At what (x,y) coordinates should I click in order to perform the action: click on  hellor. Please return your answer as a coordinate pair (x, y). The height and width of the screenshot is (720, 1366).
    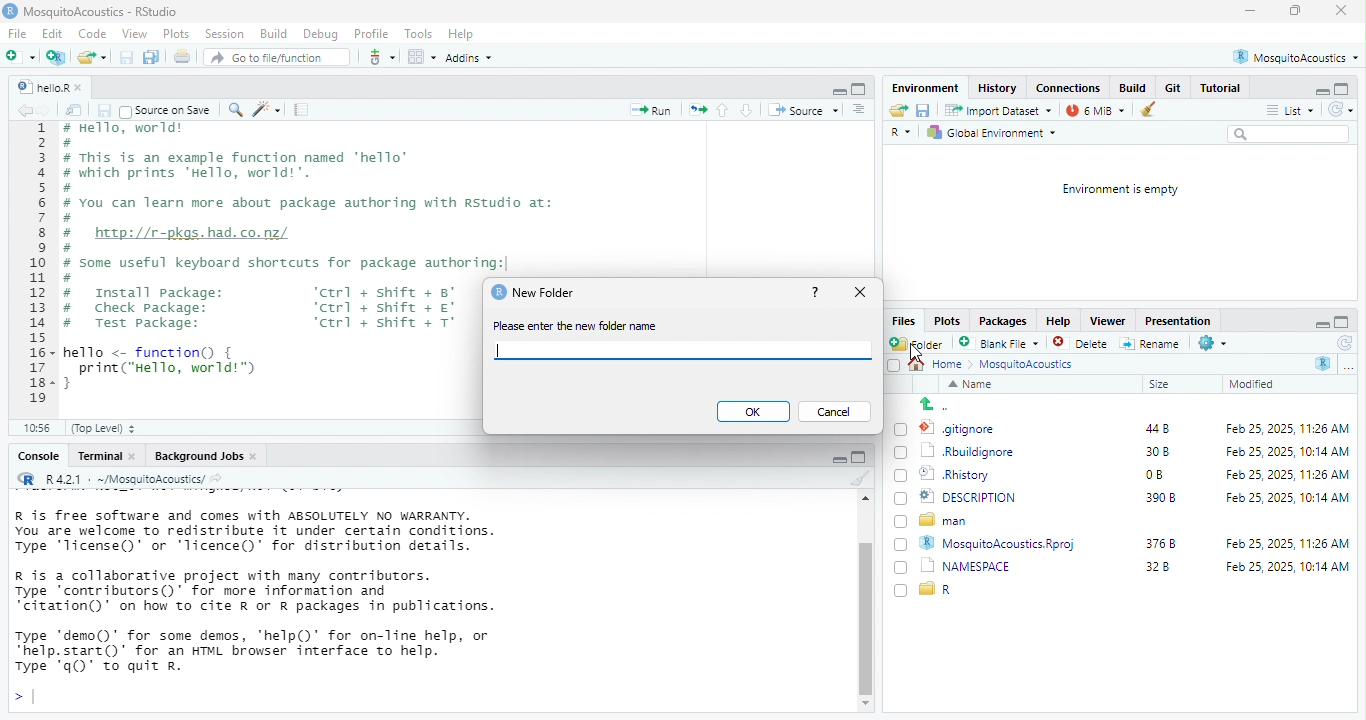
    Looking at the image, I should click on (41, 88).